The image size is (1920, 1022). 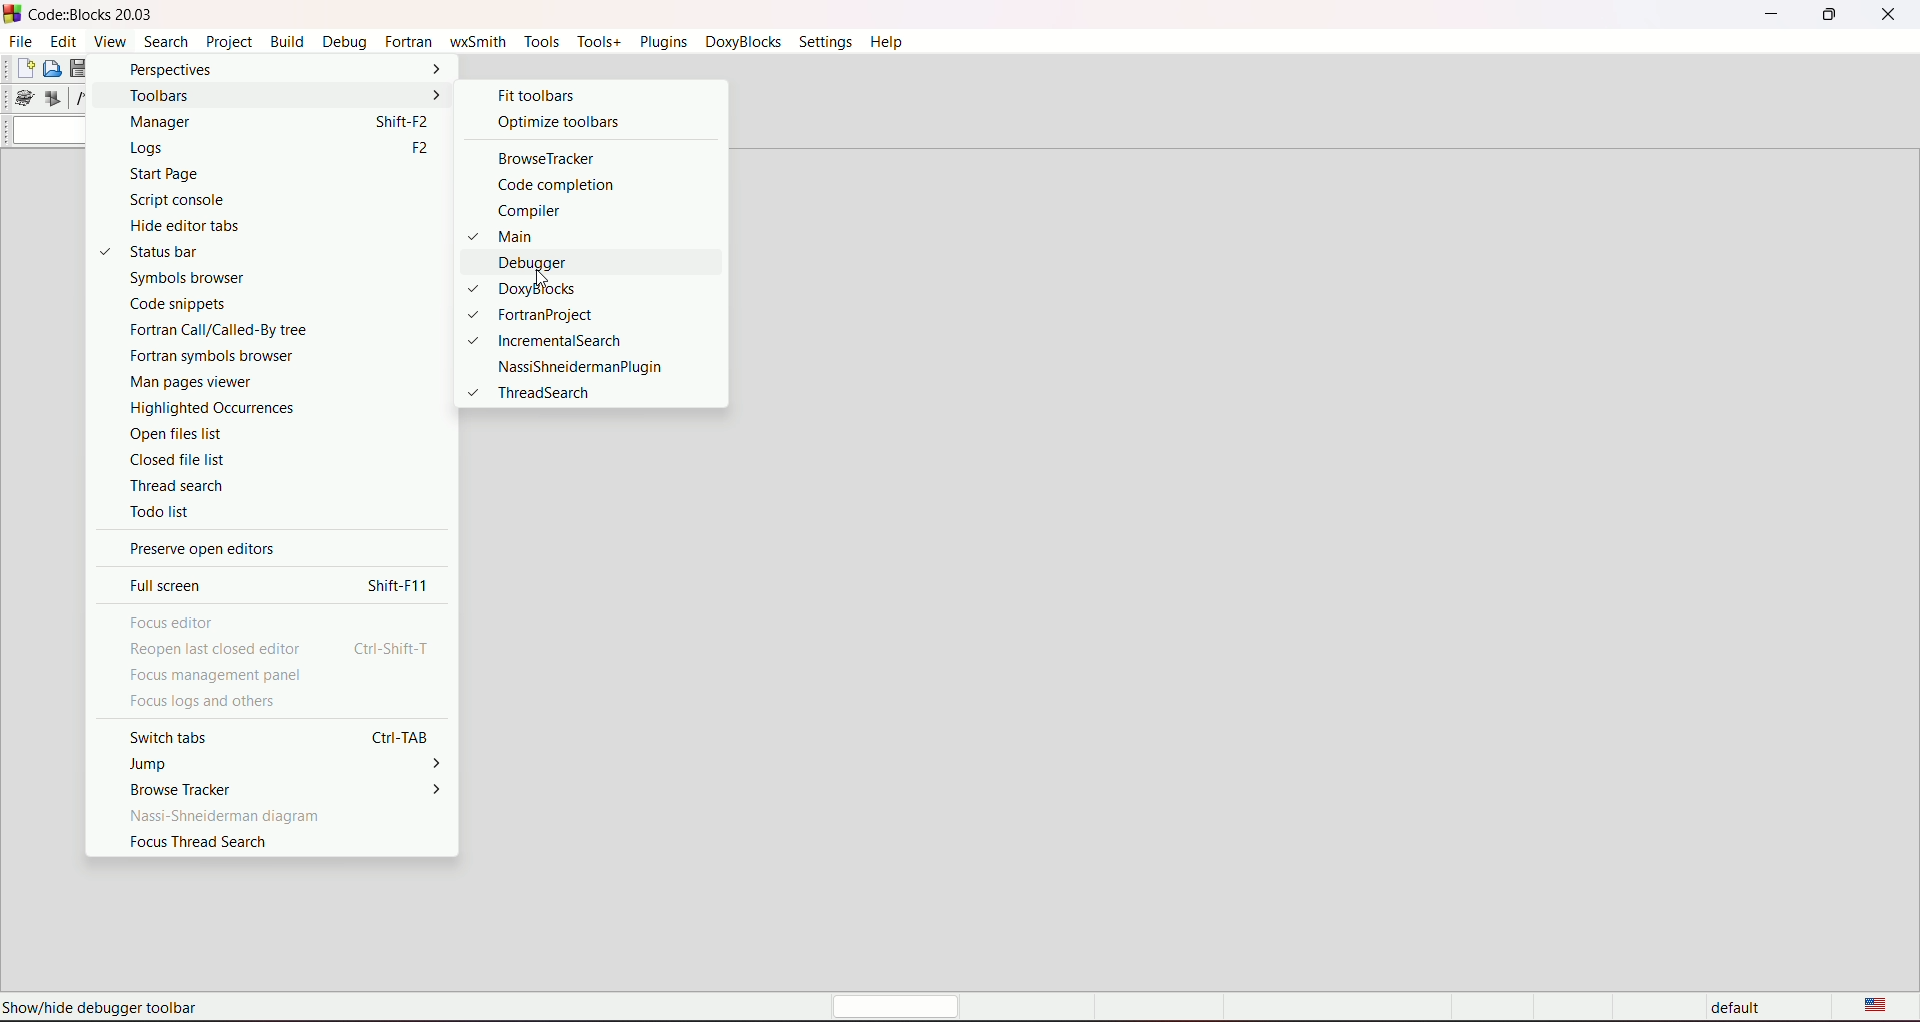 What do you see at coordinates (83, 14) in the screenshot?
I see `CodezBlocks 20.03` at bounding box center [83, 14].